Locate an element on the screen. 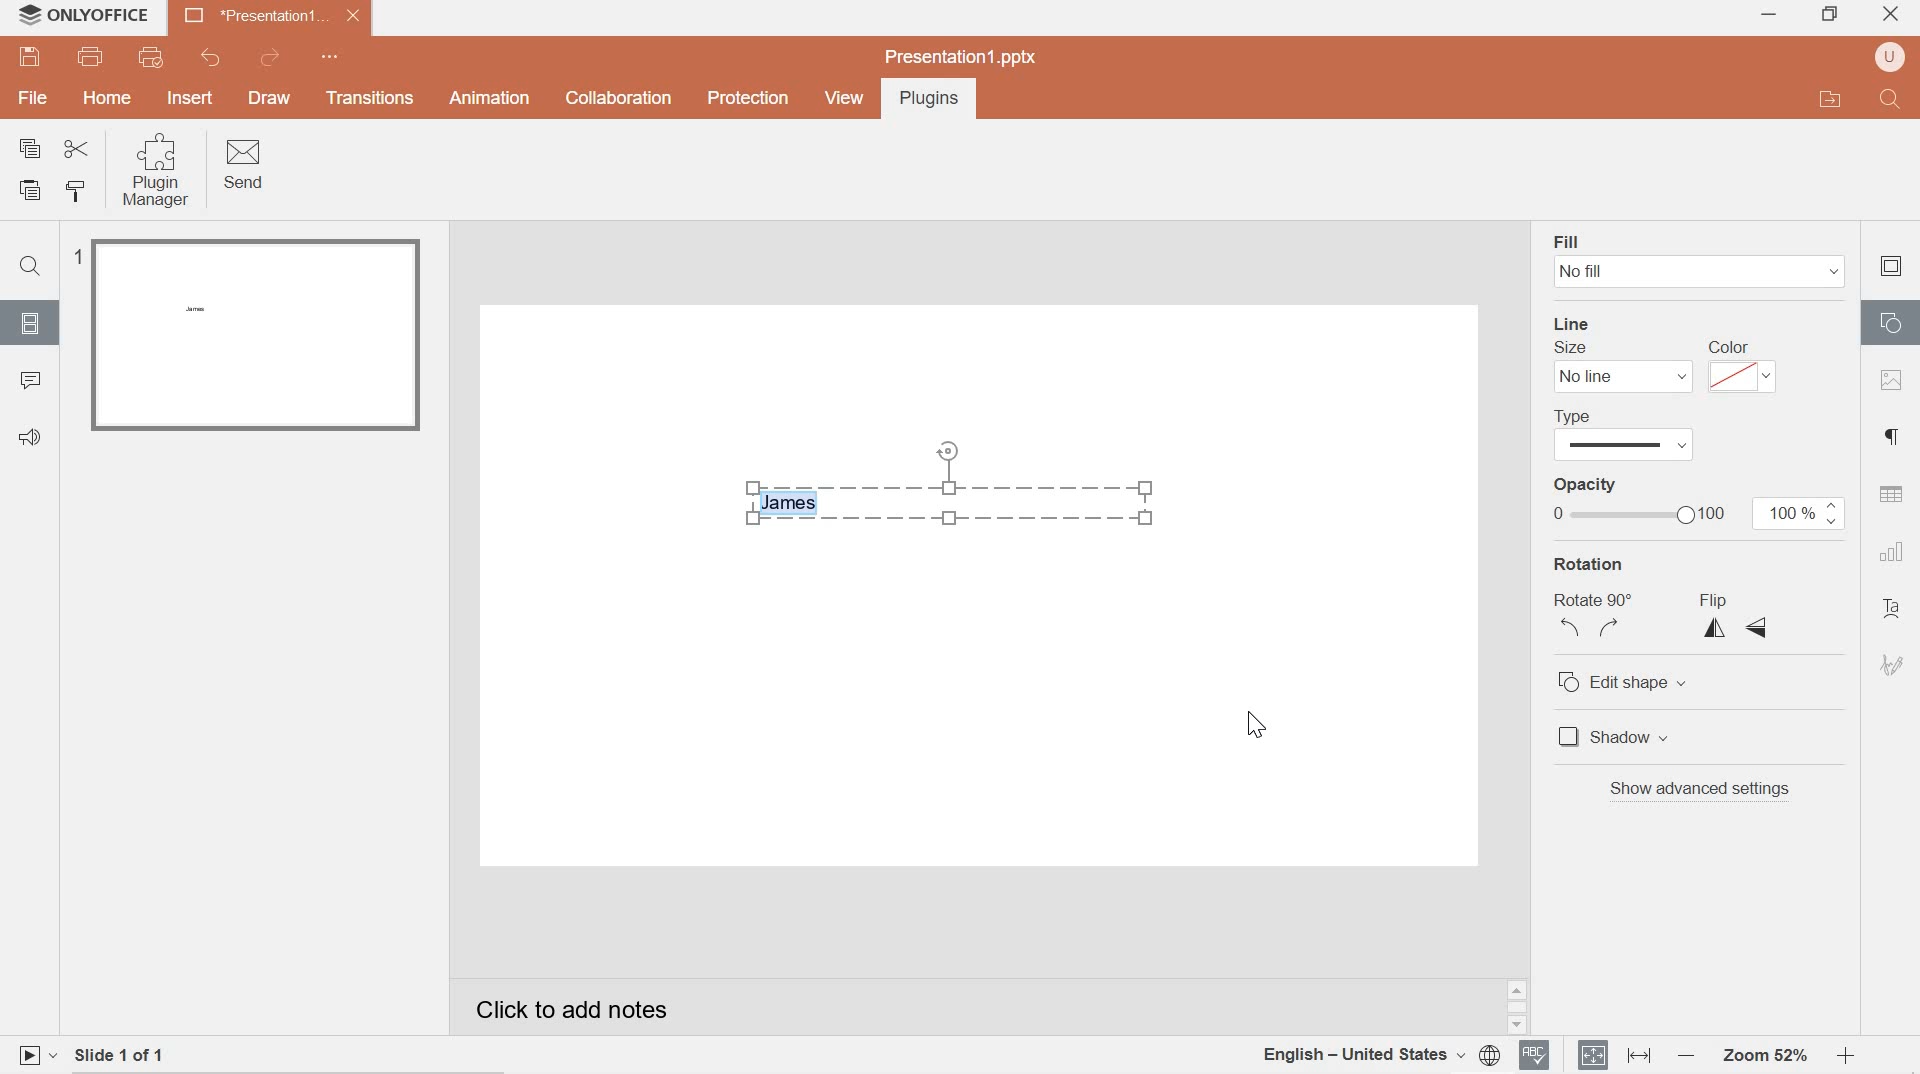  Protection is located at coordinates (747, 99).